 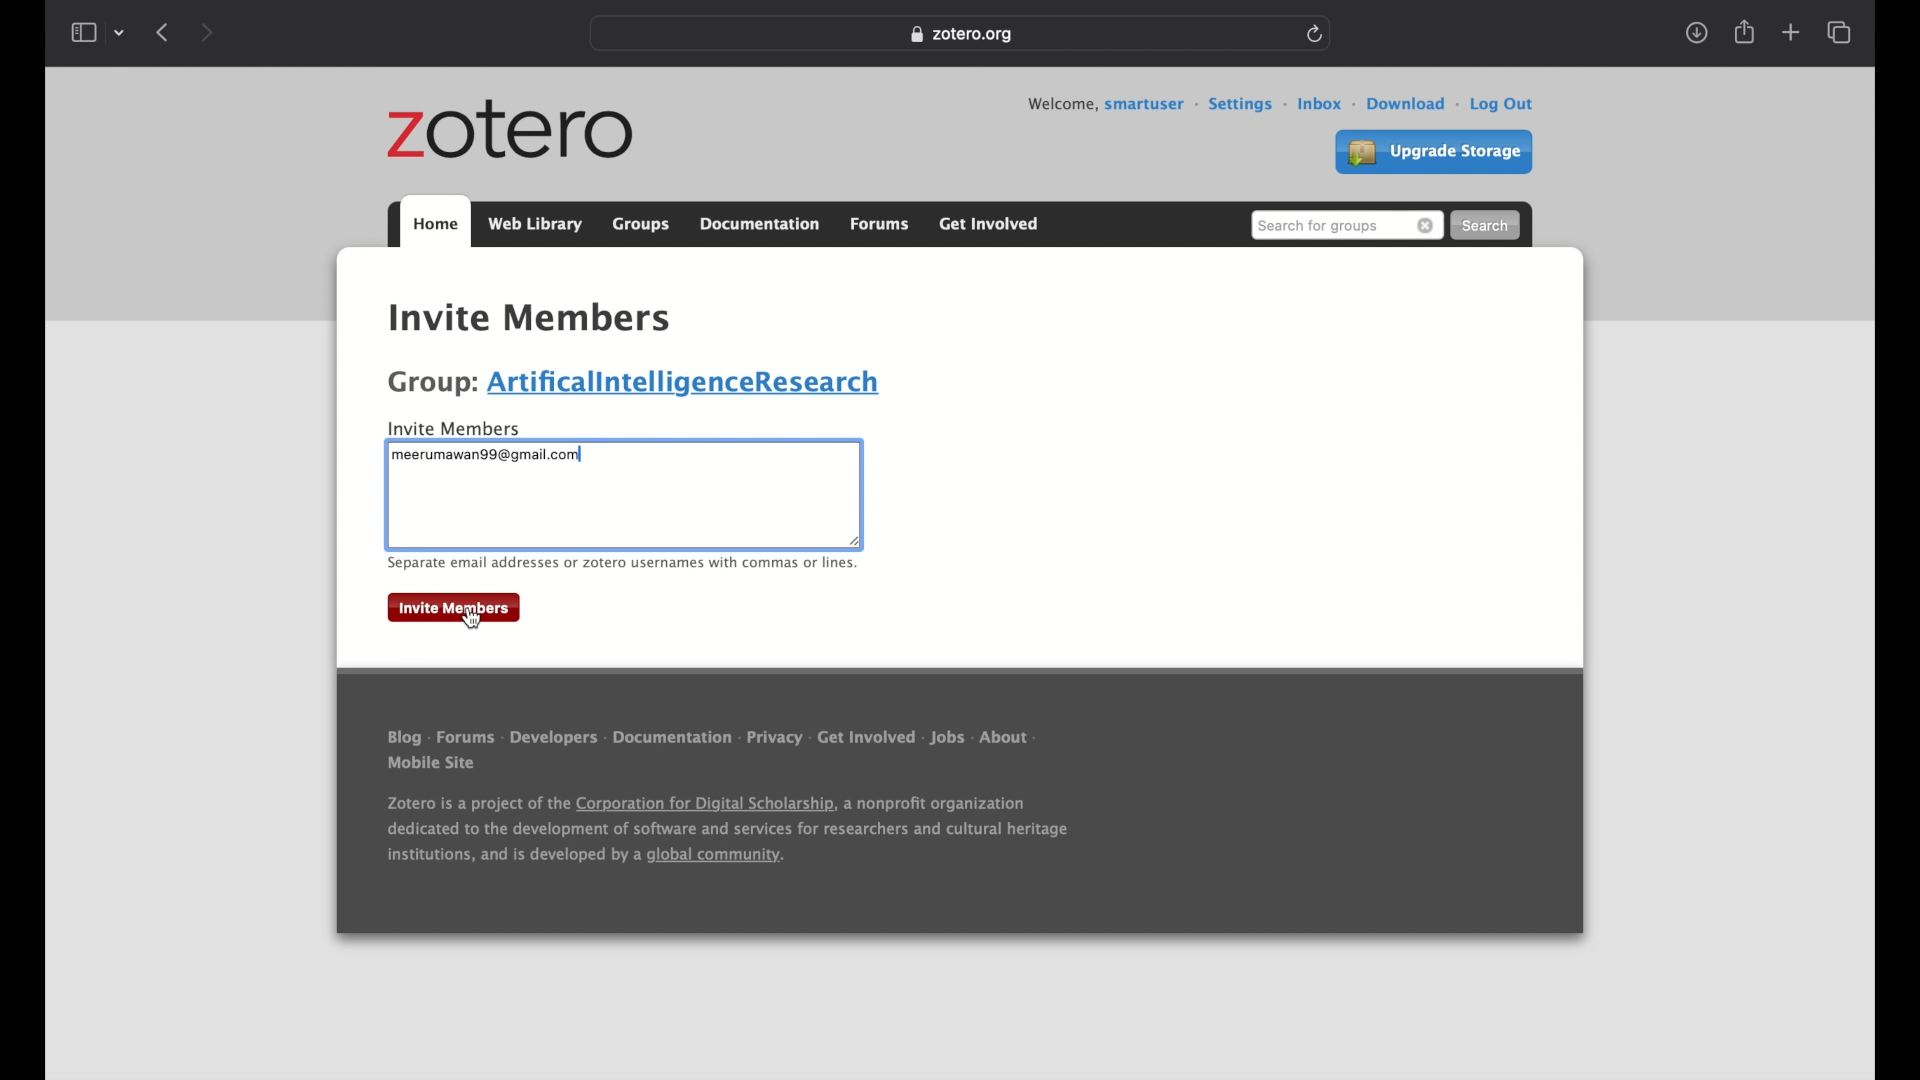 What do you see at coordinates (990, 224) in the screenshot?
I see `get involved` at bounding box center [990, 224].